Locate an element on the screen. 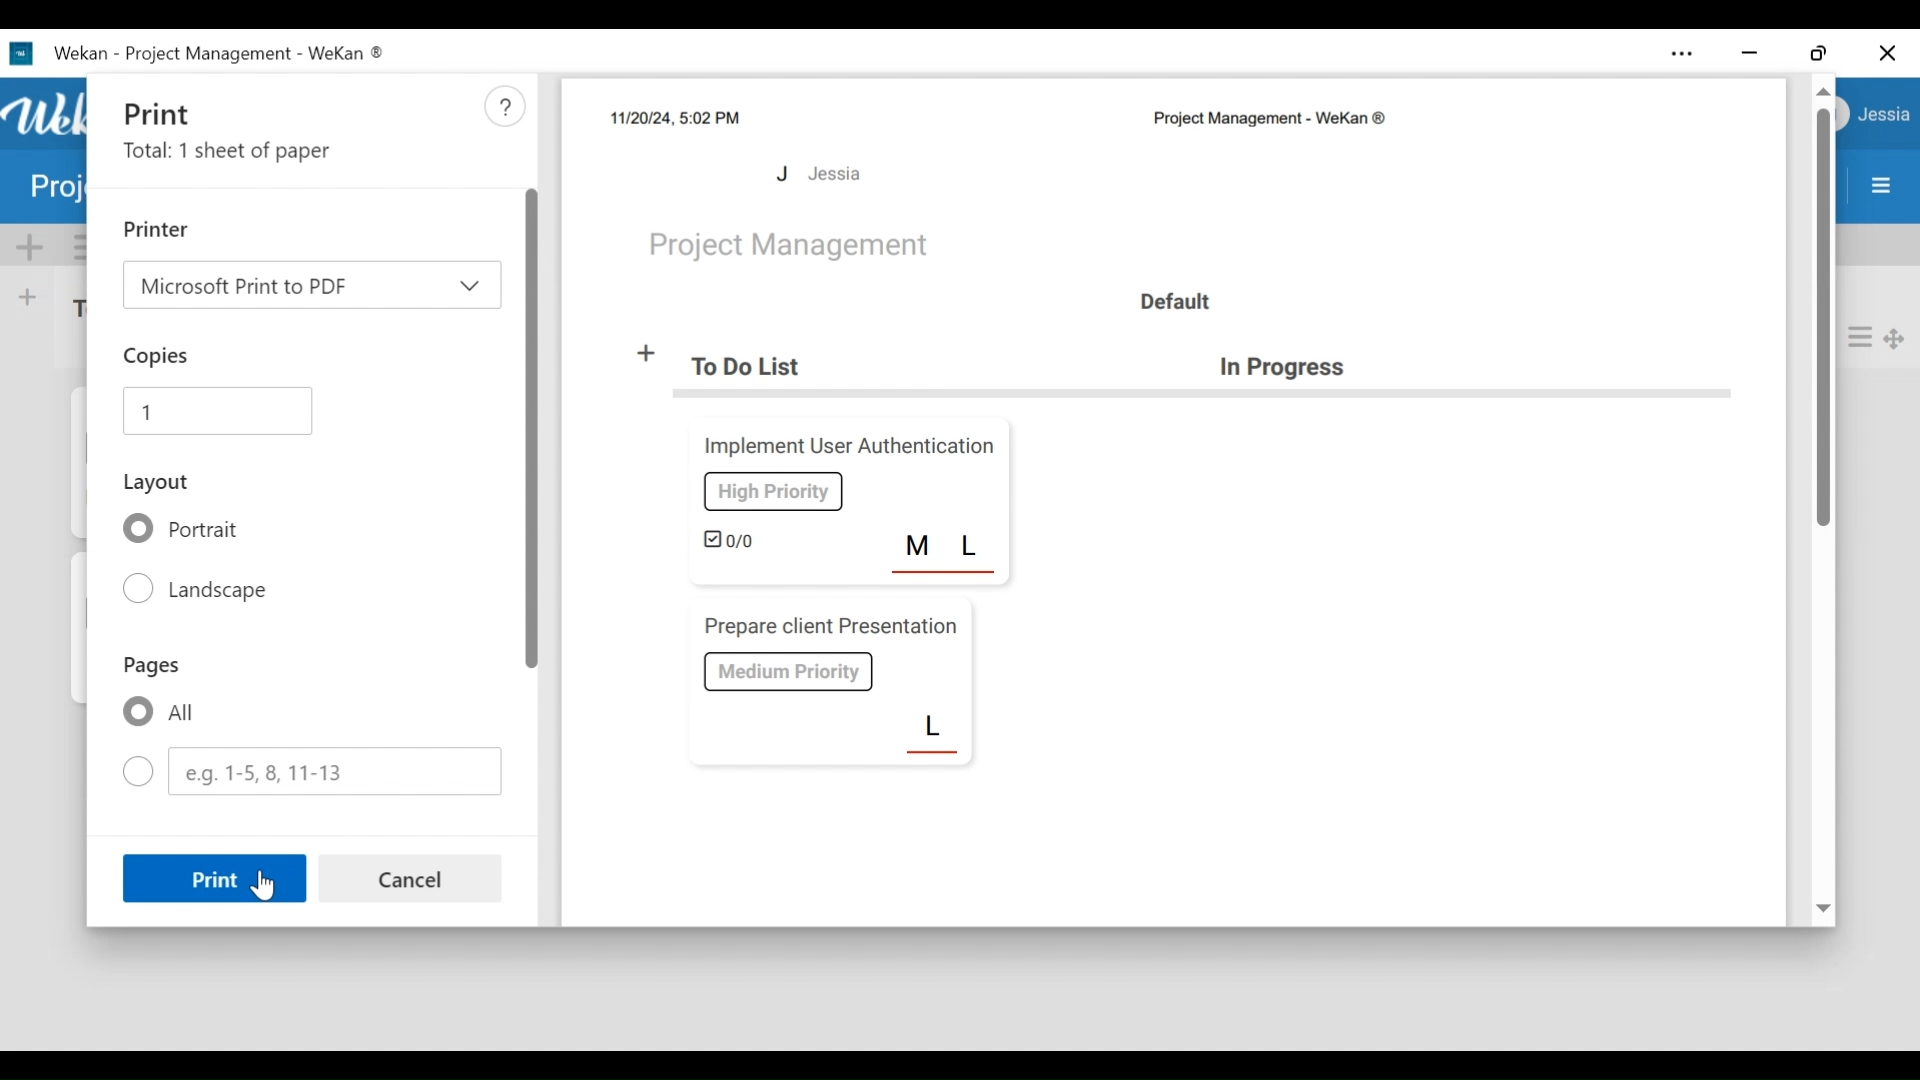 This screenshot has width=1920, height=1080. Microsoft Print to PDF is located at coordinates (309, 284).